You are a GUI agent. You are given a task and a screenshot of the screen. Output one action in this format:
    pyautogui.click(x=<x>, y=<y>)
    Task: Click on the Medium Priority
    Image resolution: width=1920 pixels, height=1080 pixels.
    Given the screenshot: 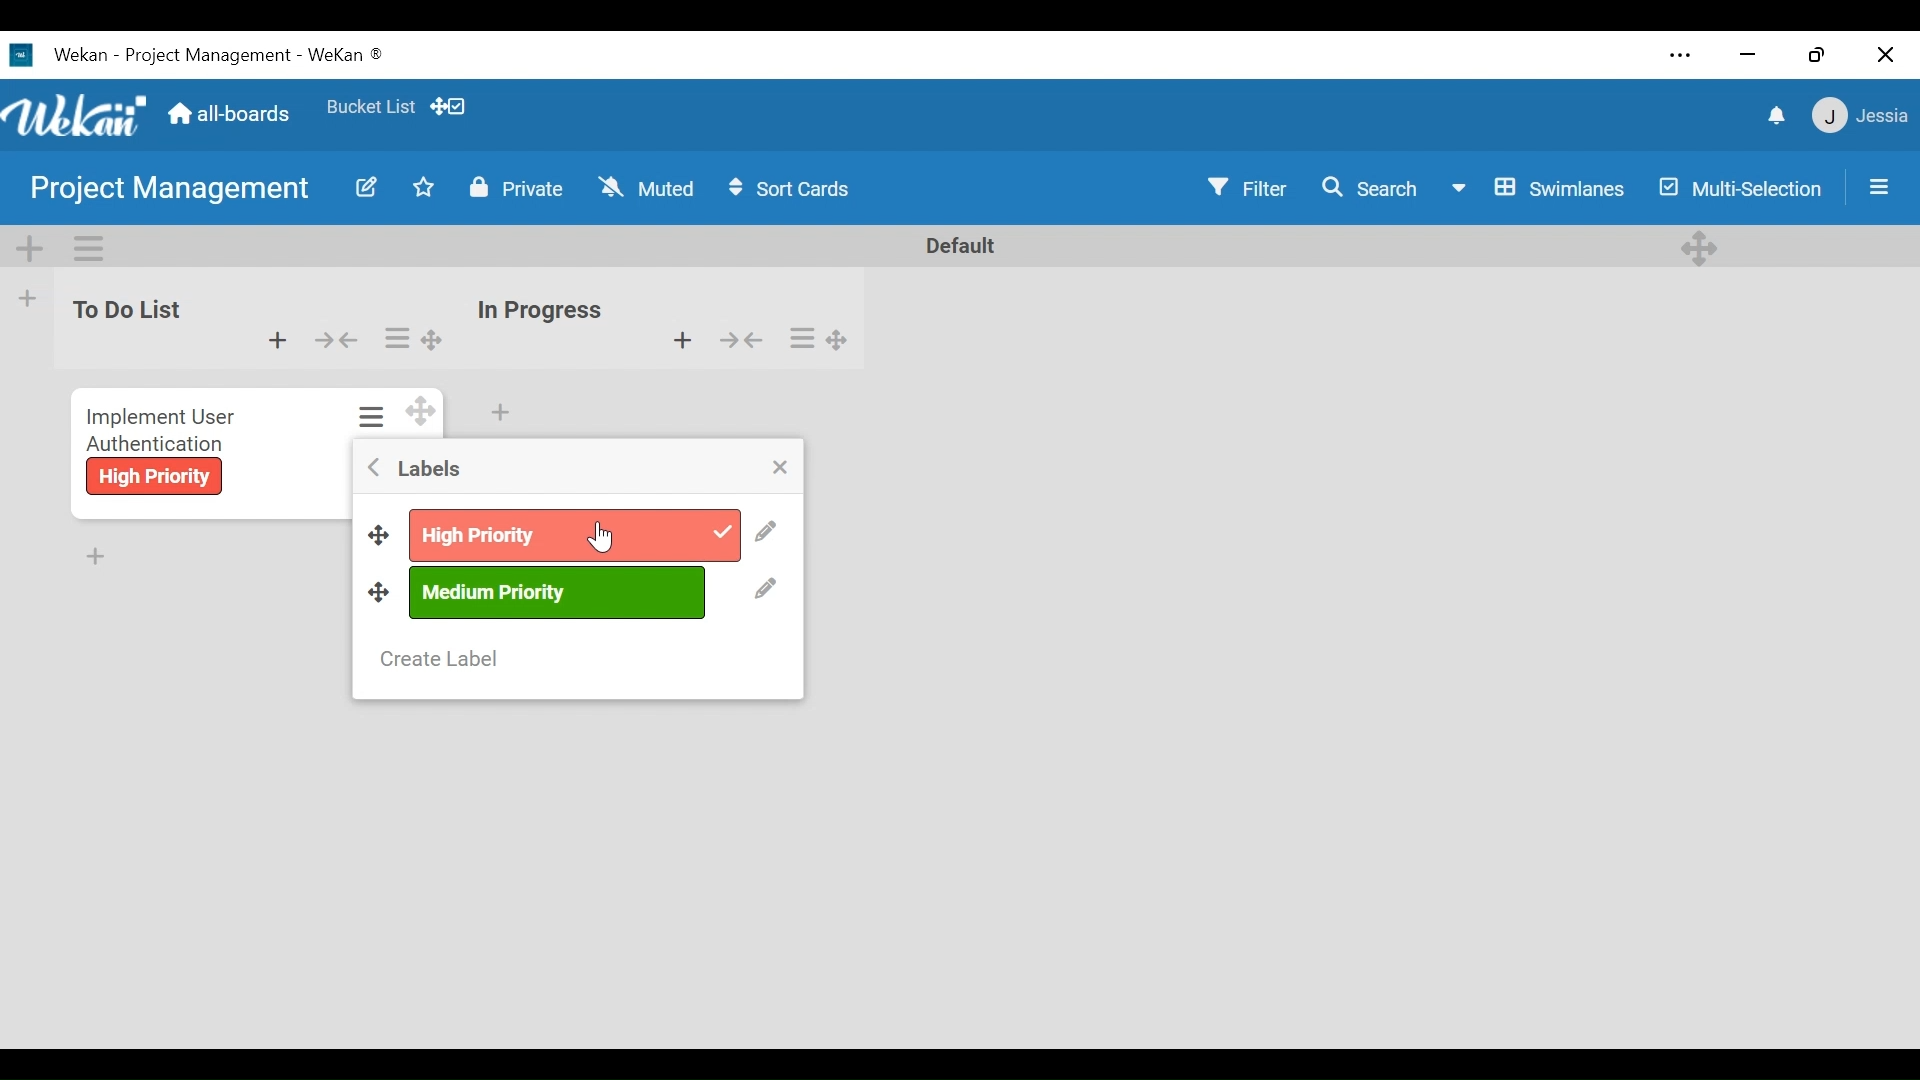 What is the action you would take?
    pyautogui.click(x=560, y=592)
    